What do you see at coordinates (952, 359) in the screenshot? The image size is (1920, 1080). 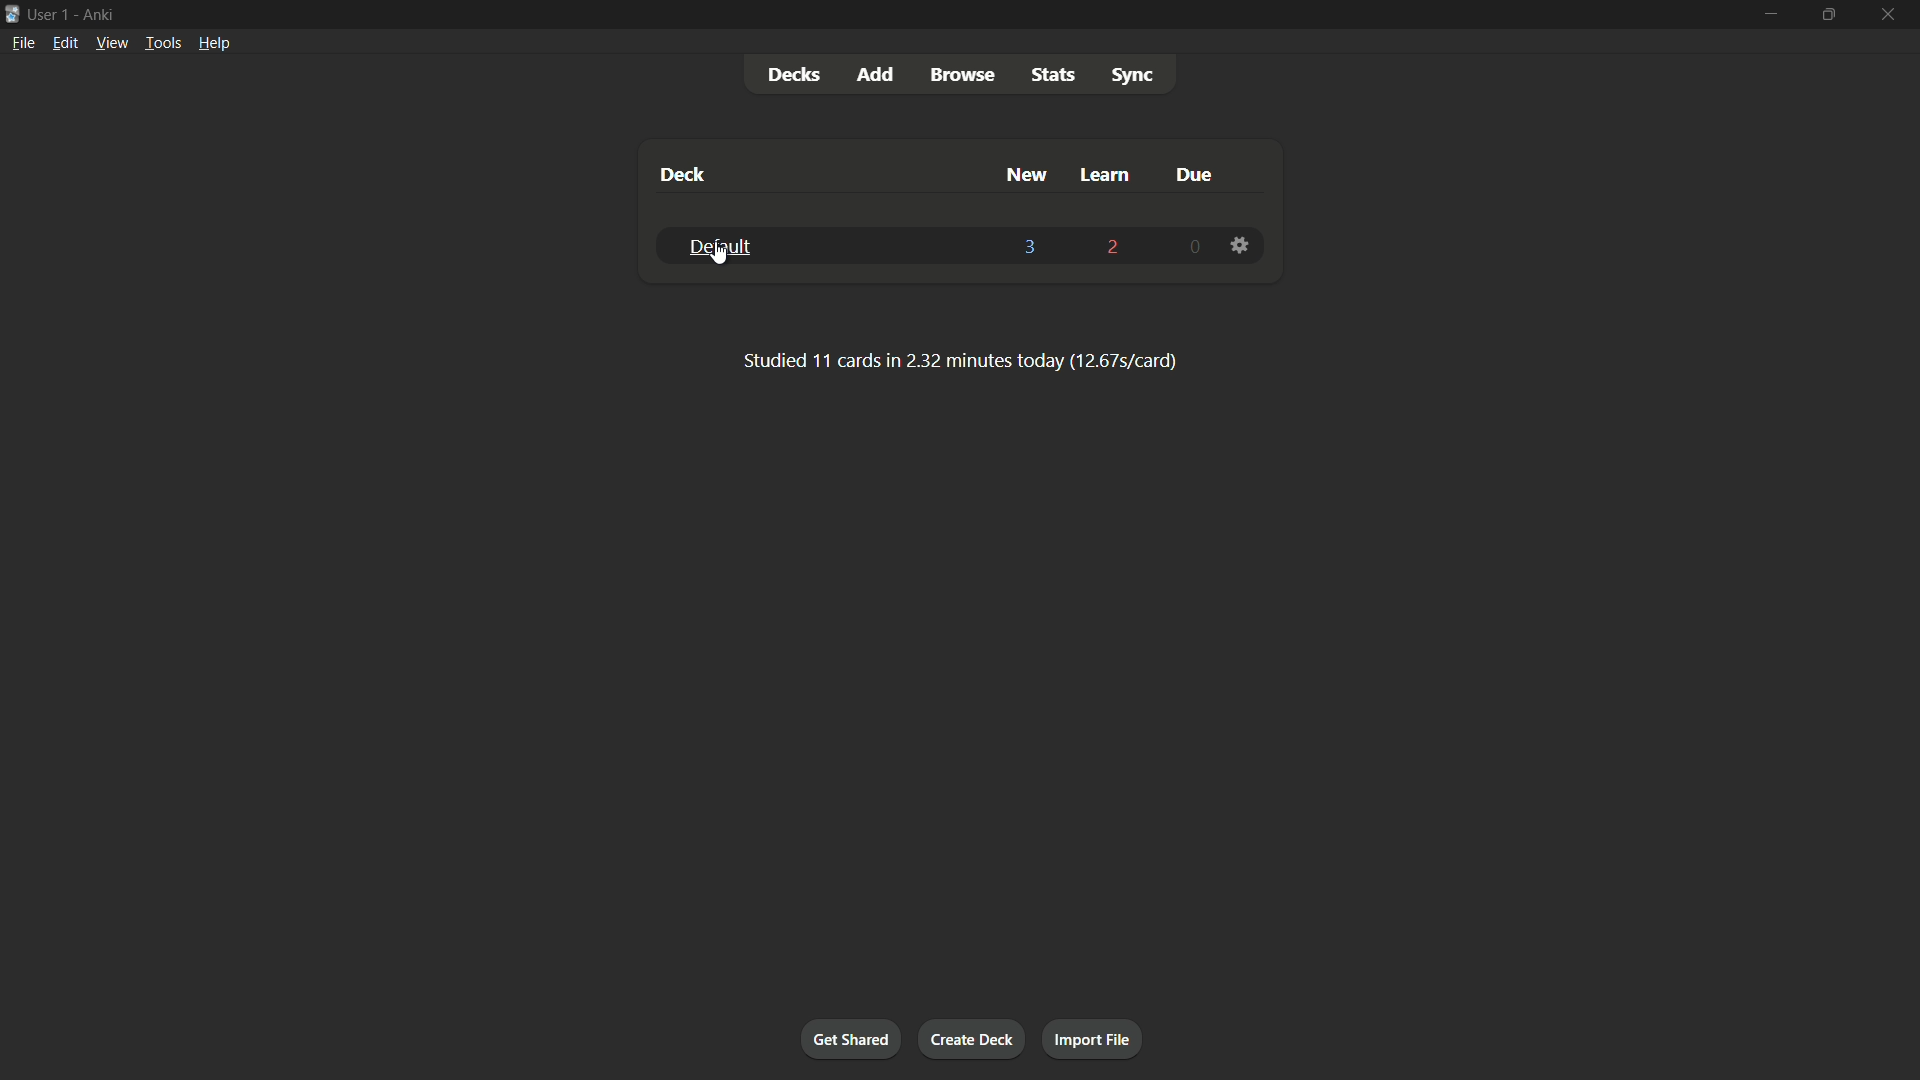 I see `text` at bounding box center [952, 359].